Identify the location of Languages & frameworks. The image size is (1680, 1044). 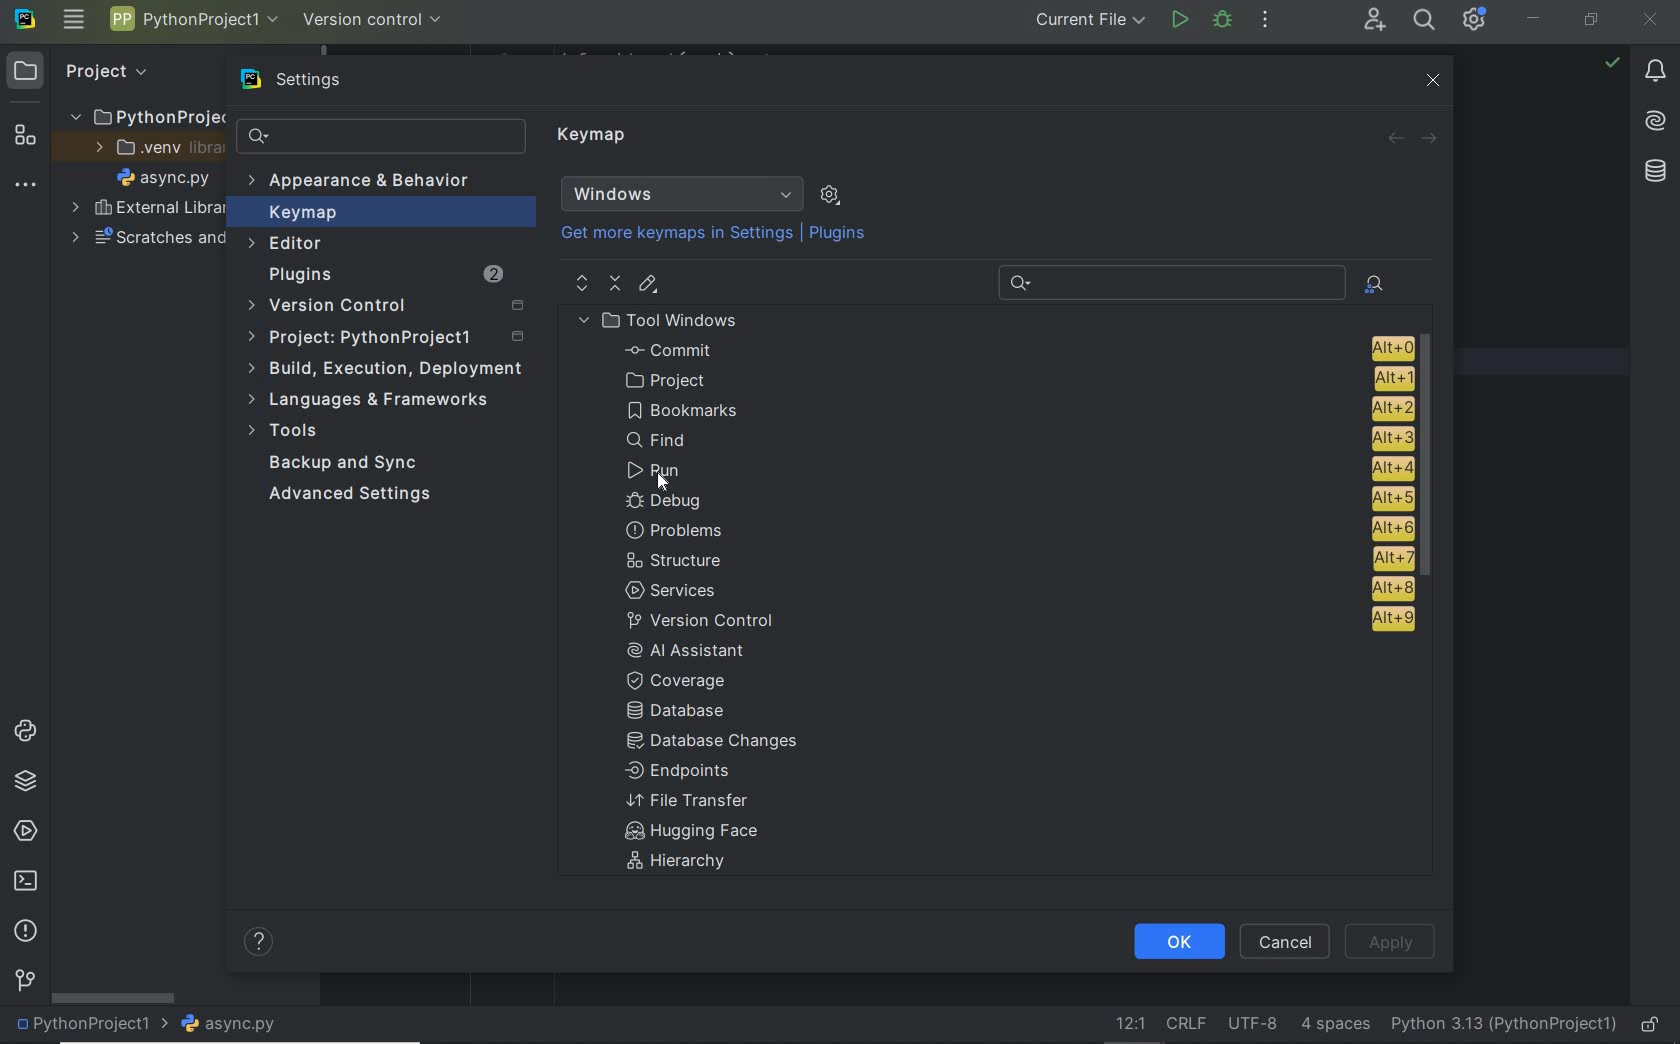
(373, 402).